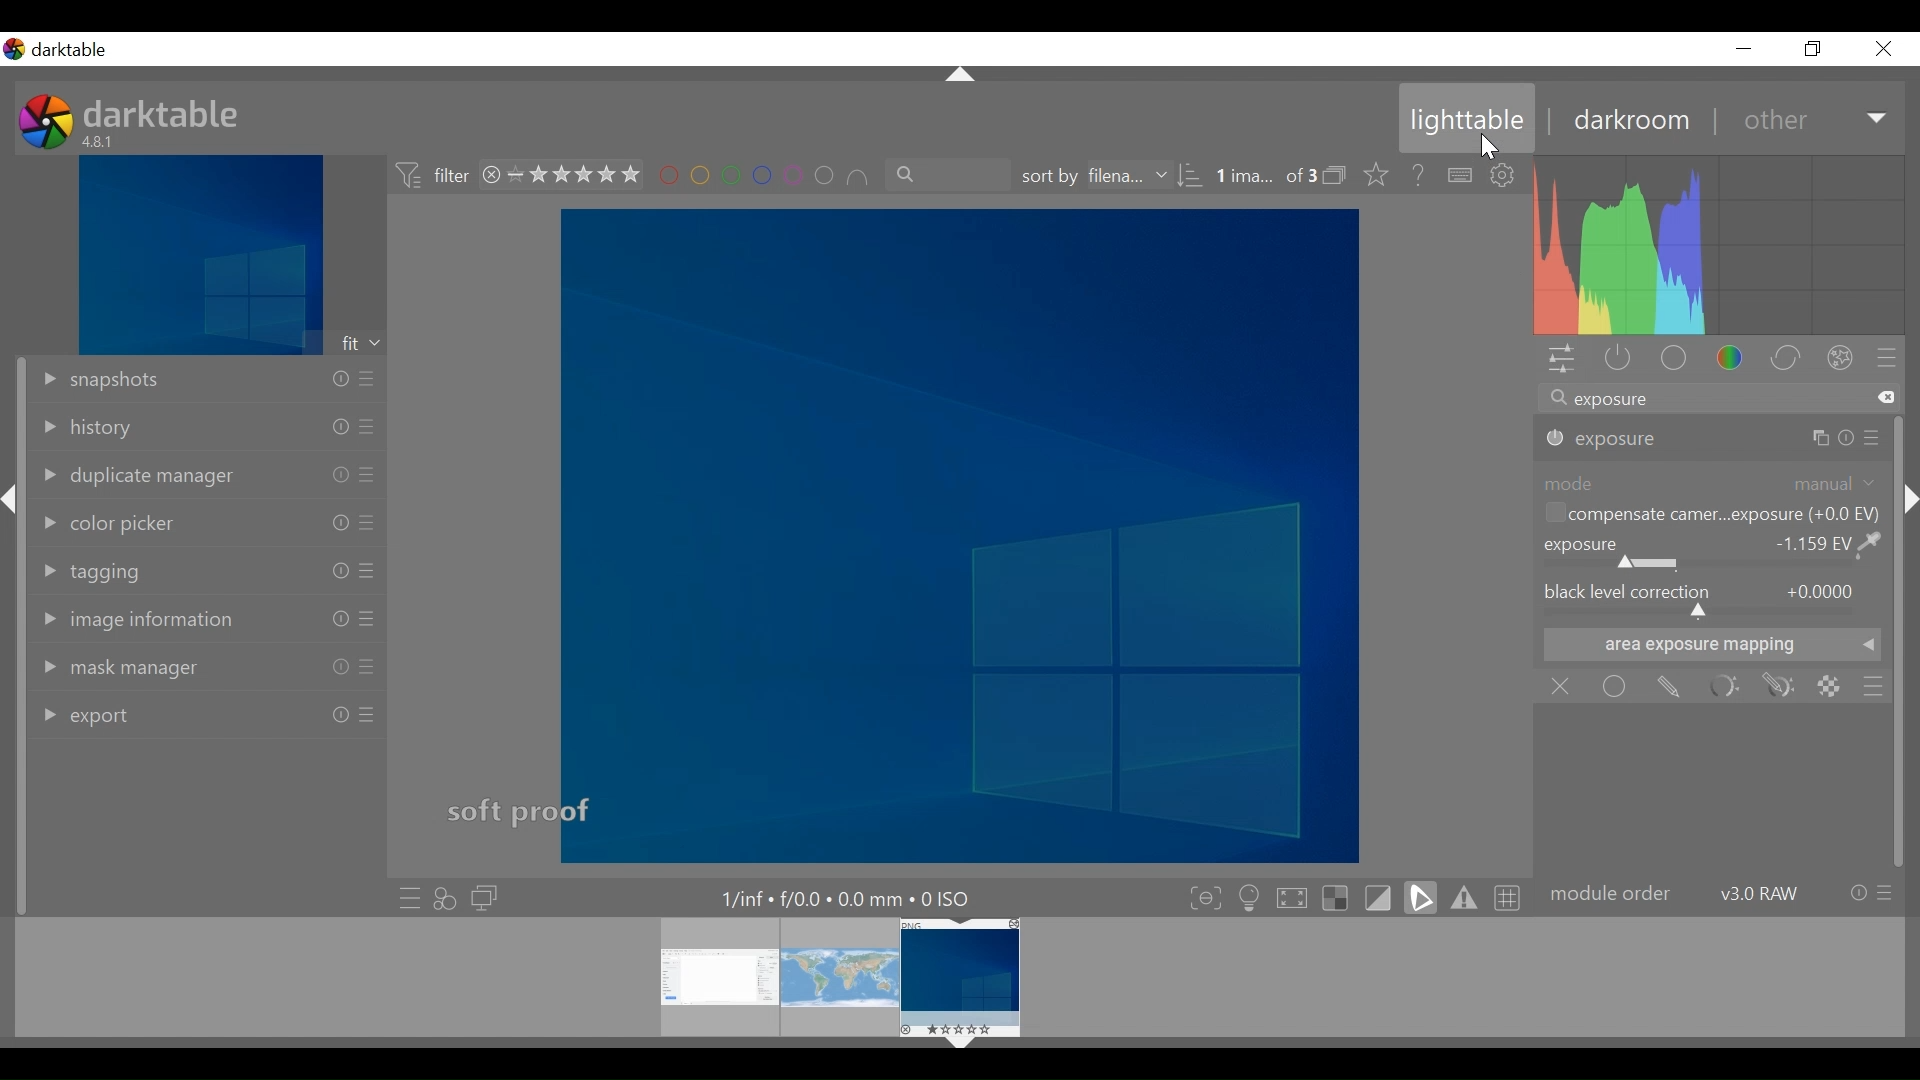 The width and height of the screenshot is (1920, 1080). I want to click on color, so click(1732, 358).